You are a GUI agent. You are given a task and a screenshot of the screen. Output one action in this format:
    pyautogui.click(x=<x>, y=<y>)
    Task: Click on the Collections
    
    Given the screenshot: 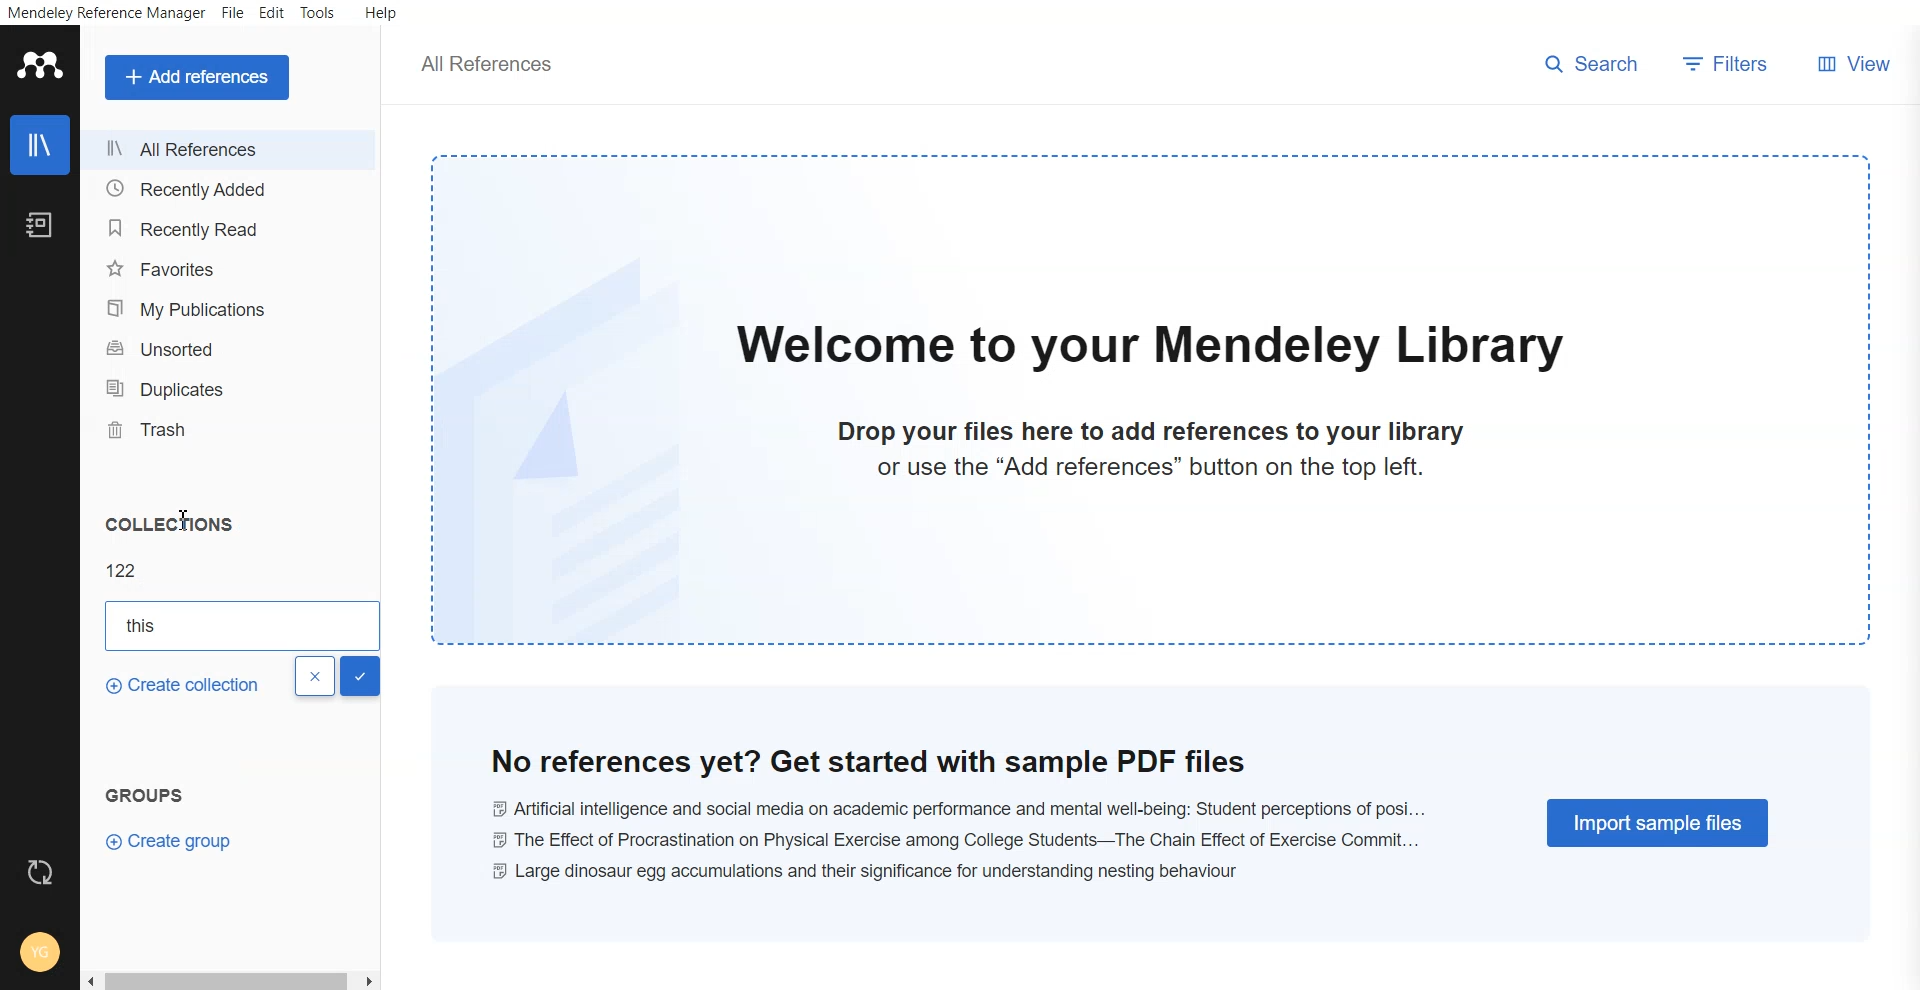 What is the action you would take?
    pyautogui.click(x=170, y=524)
    